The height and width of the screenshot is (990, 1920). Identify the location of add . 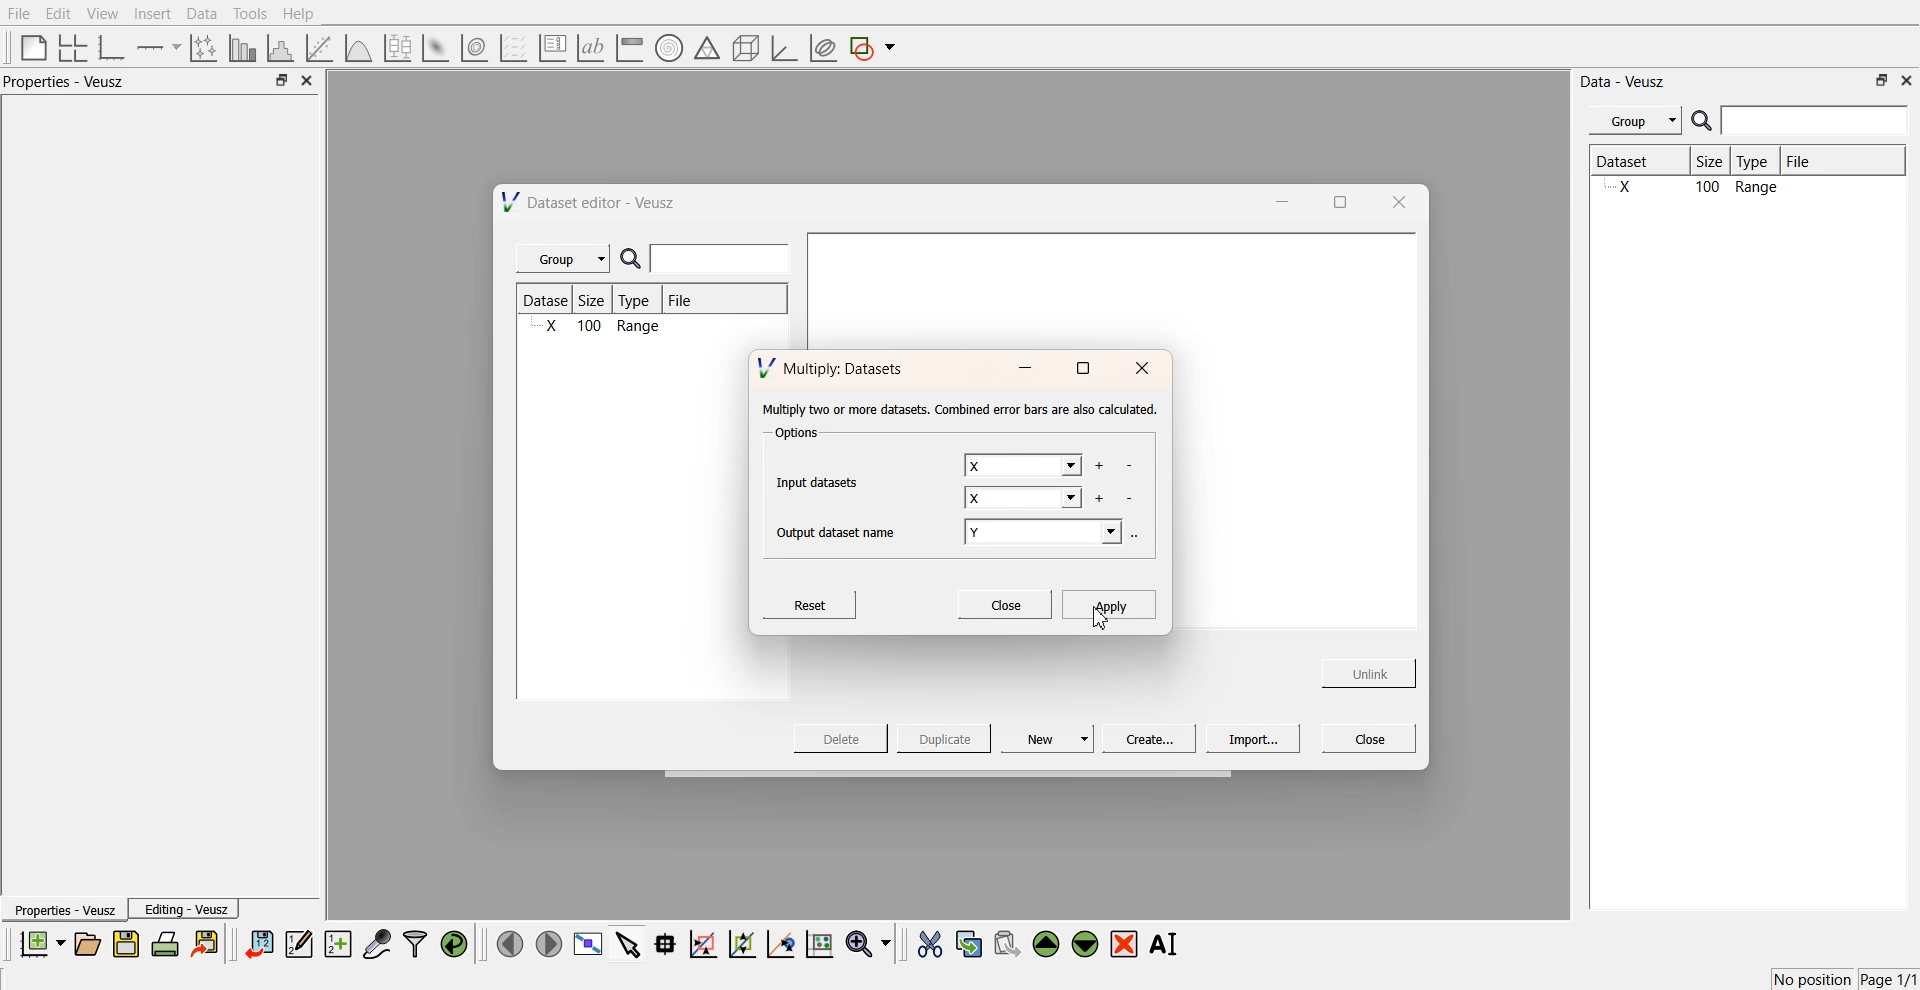
(1098, 498).